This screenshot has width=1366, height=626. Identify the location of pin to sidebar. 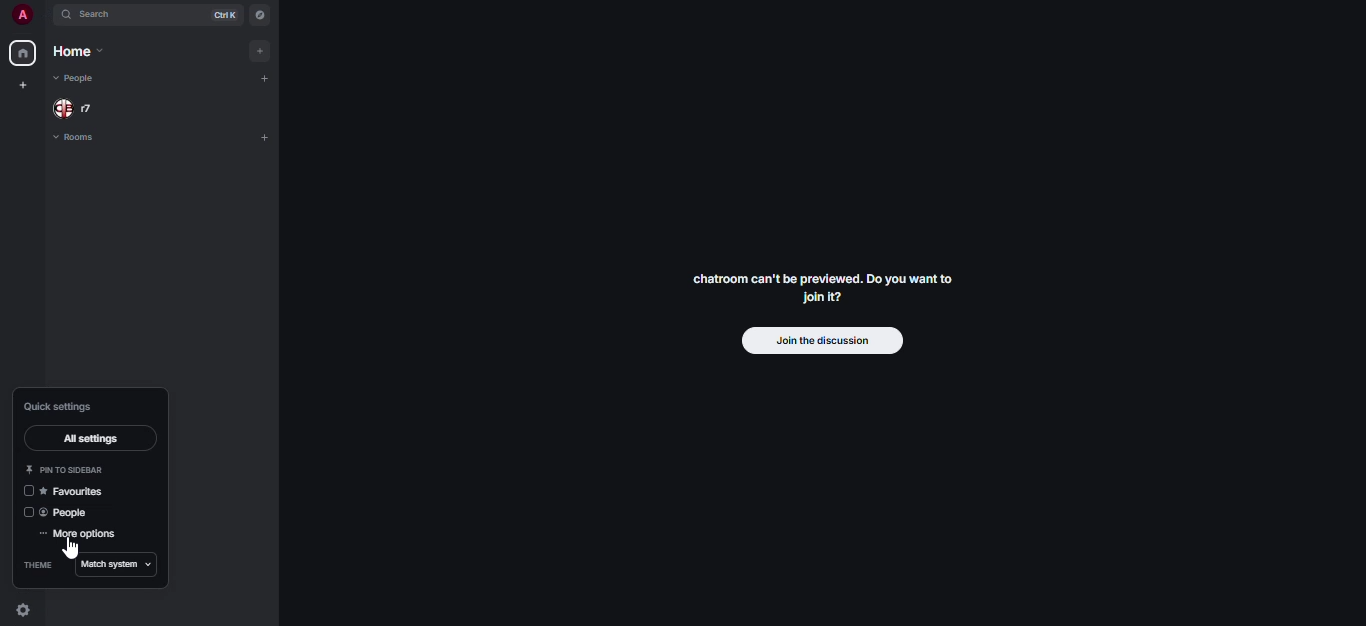
(66, 469).